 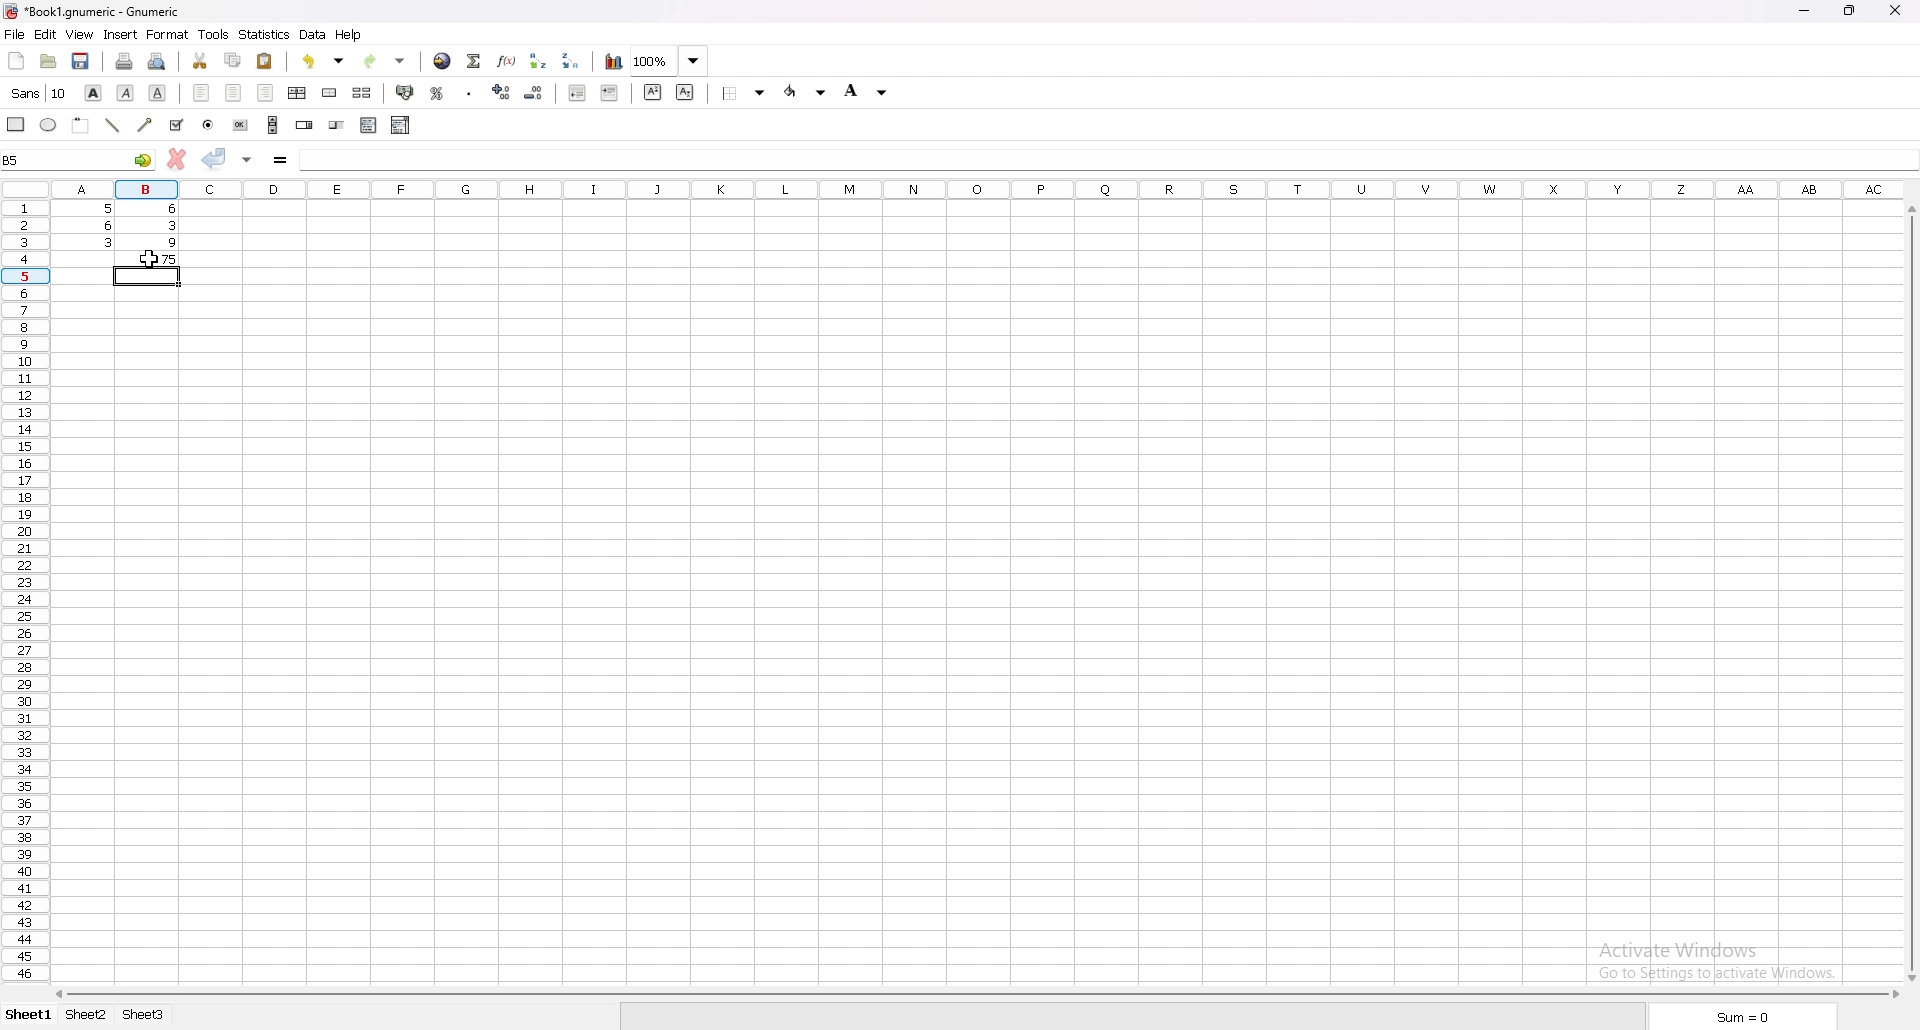 I want to click on save, so click(x=82, y=62).